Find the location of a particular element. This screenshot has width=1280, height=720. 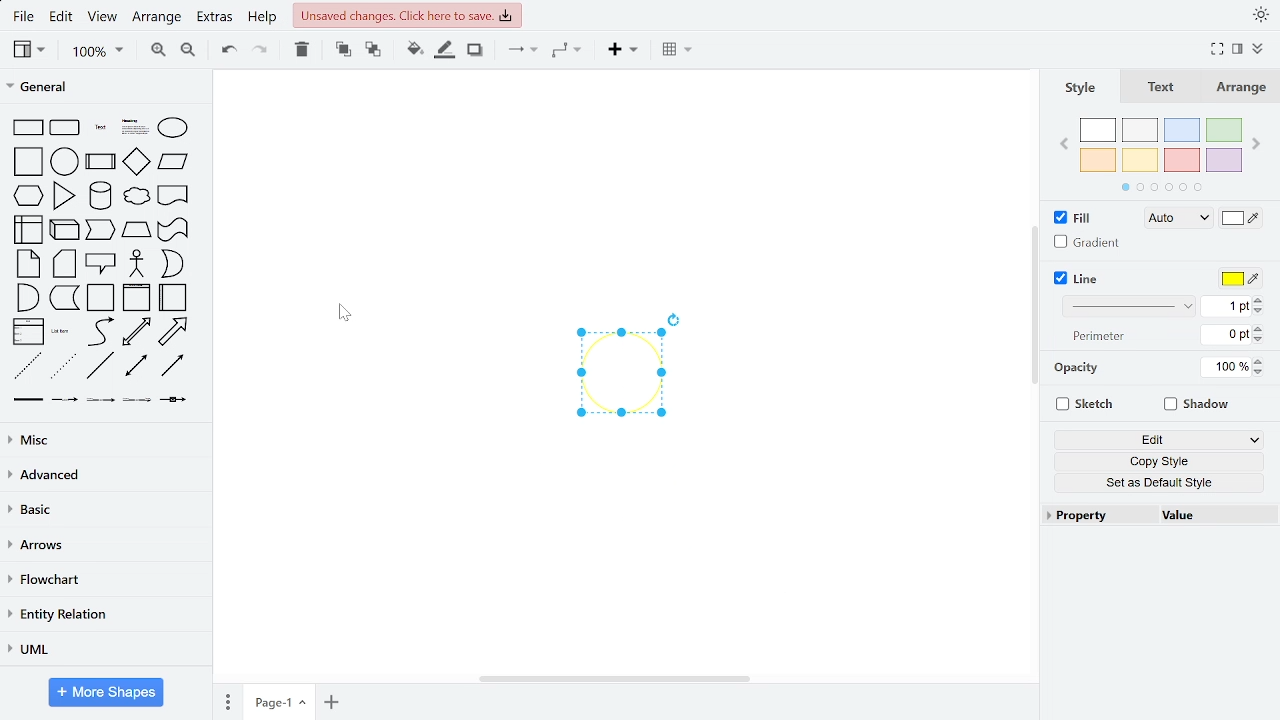

misc is located at coordinates (103, 441).